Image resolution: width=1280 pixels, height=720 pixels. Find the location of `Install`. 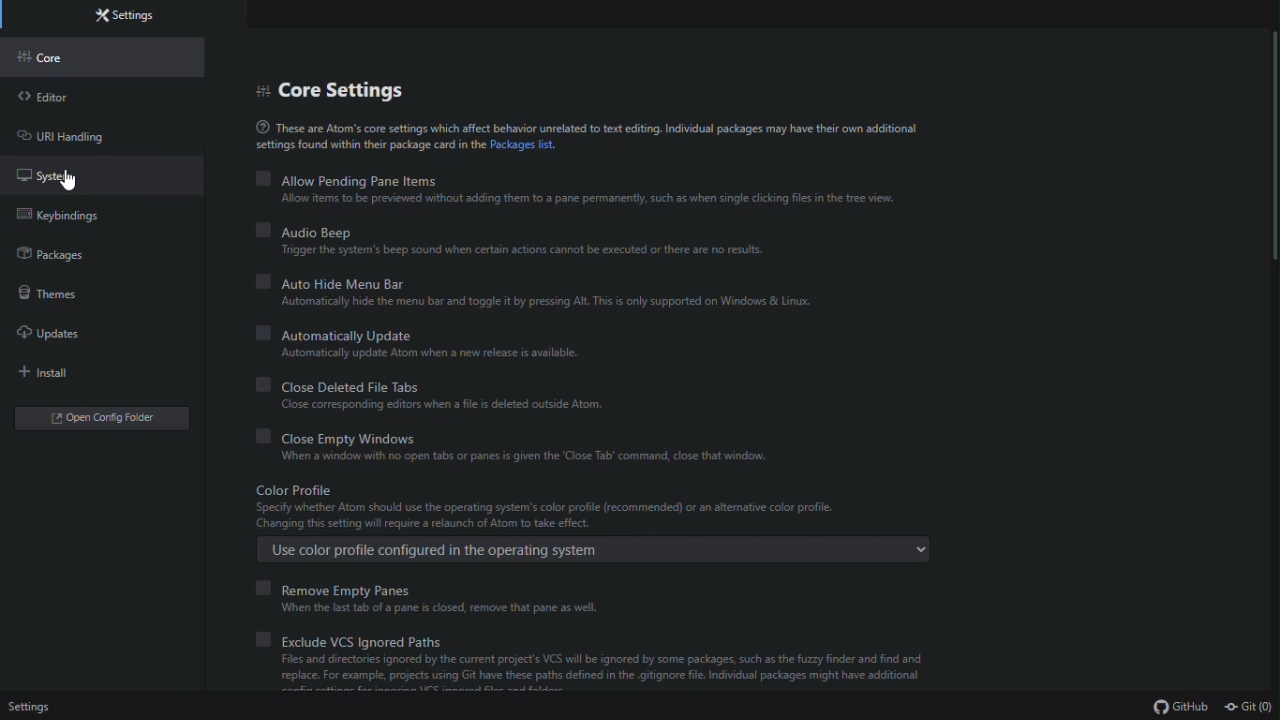

Install is located at coordinates (63, 376).